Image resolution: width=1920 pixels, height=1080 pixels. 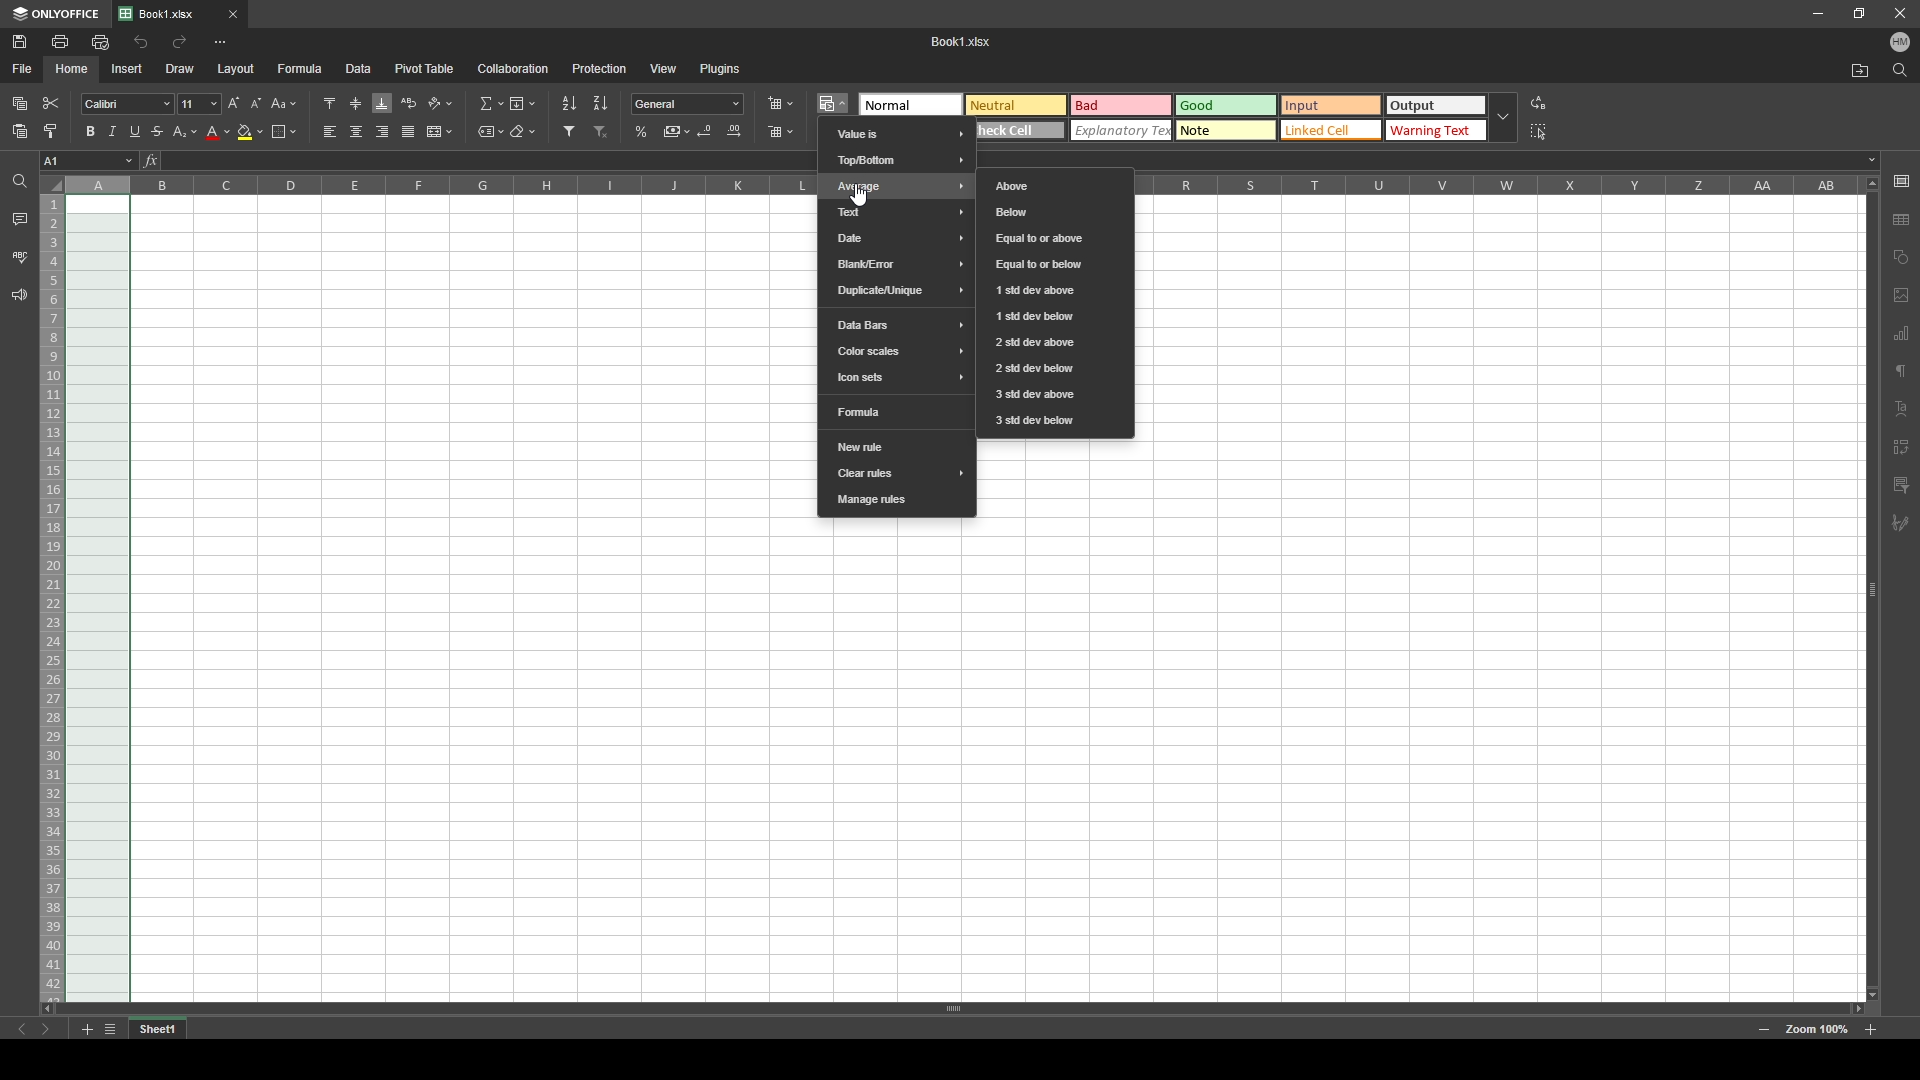 What do you see at coordinates (1052, 211) in the screenshot?
I see `below` at bounding box center [1052, 211].